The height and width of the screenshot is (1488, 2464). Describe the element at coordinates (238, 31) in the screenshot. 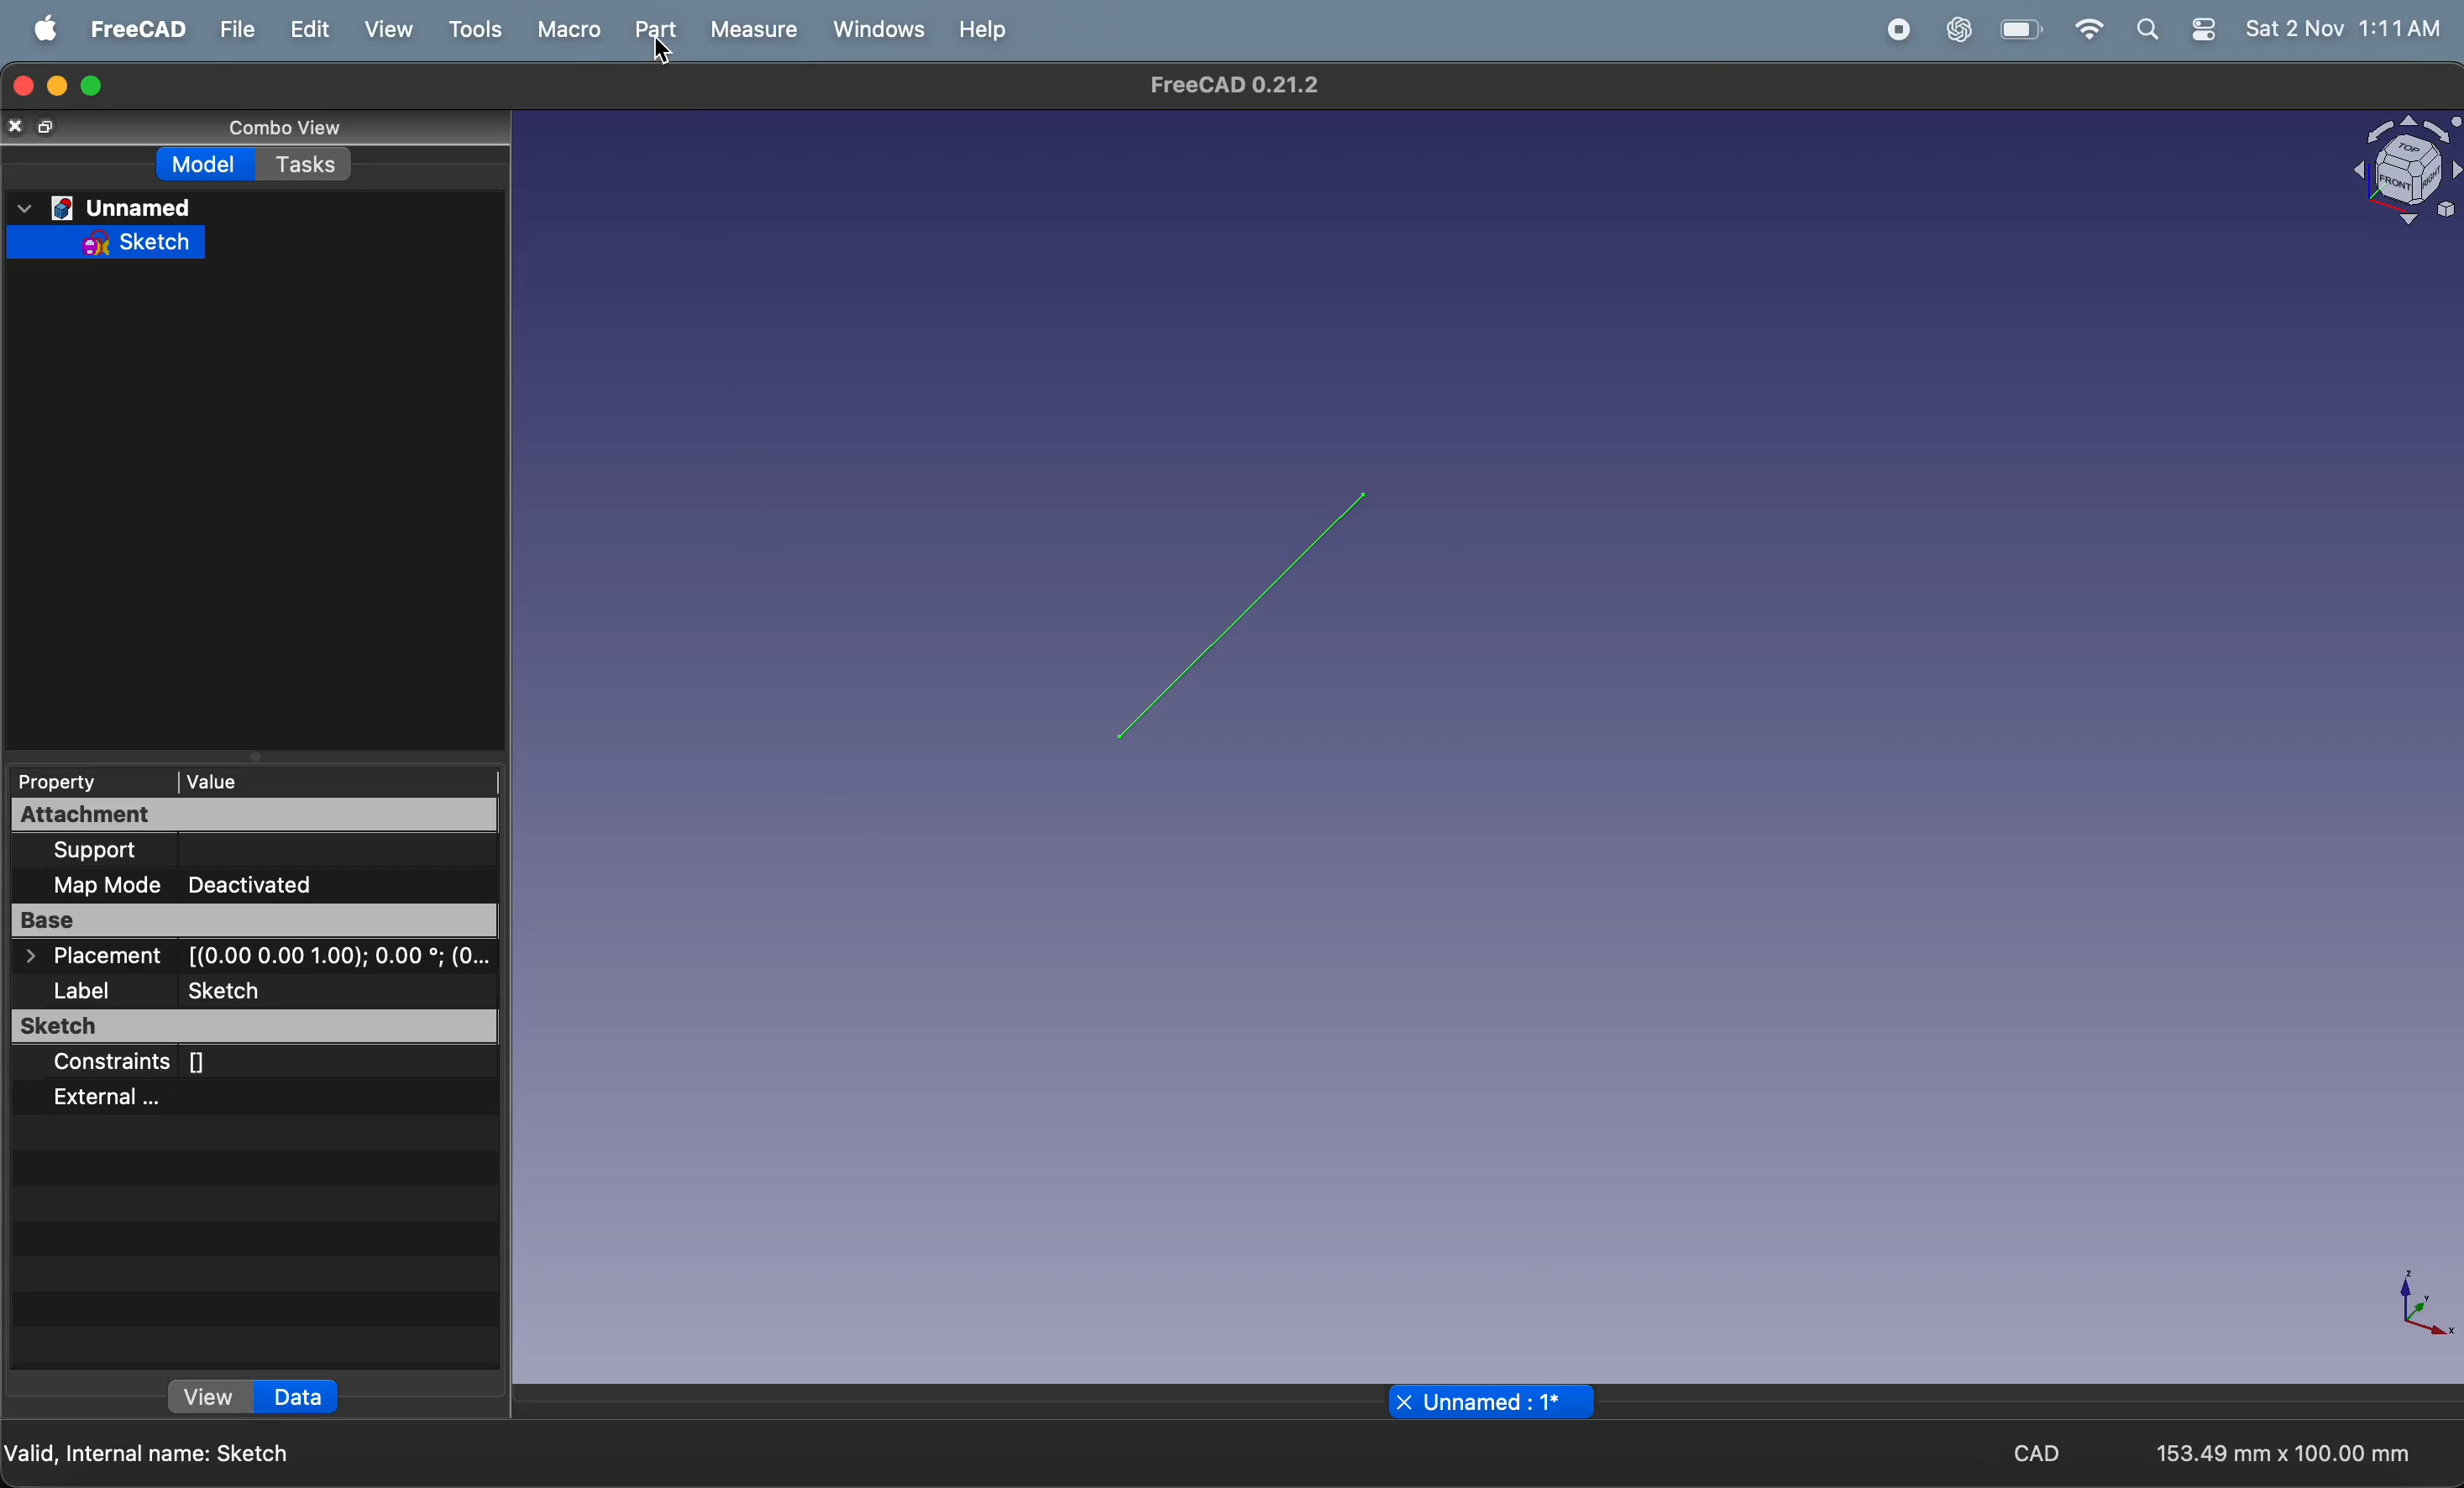

I see `file` at that location.